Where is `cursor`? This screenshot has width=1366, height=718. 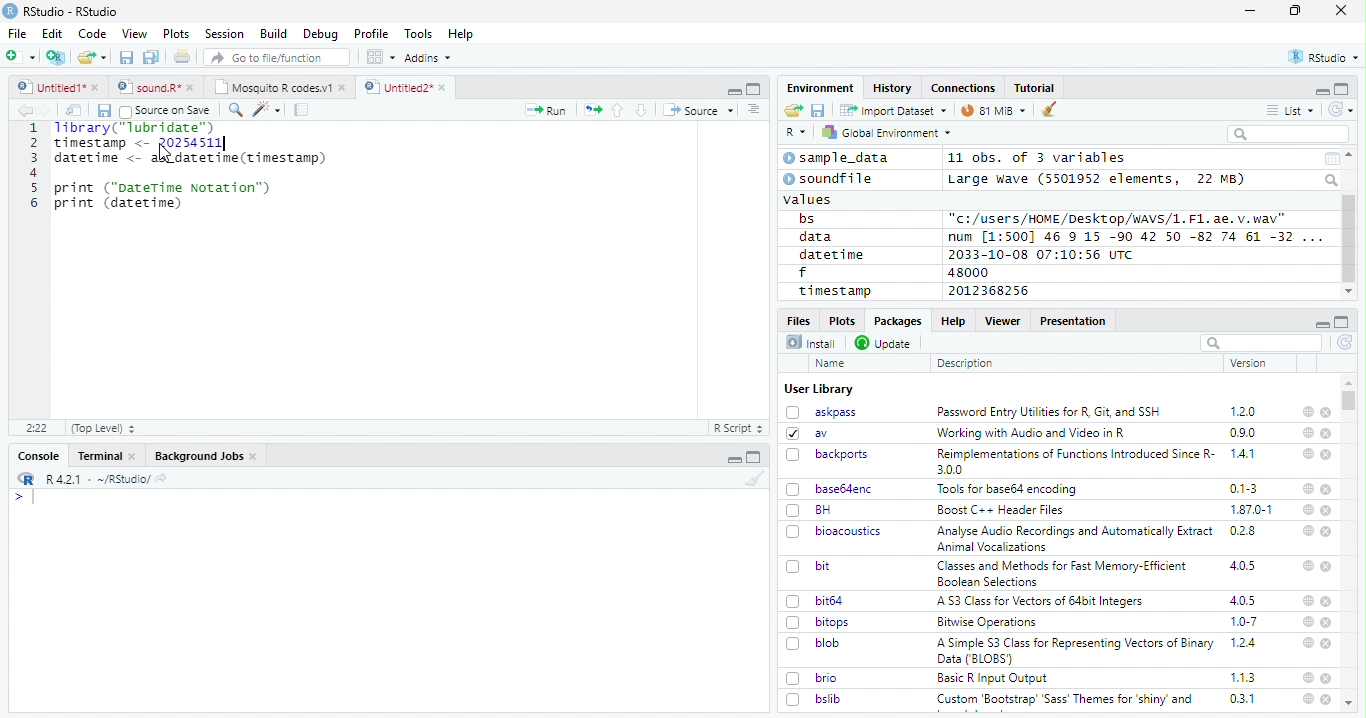 cursor is located at coordinates (167, 153).